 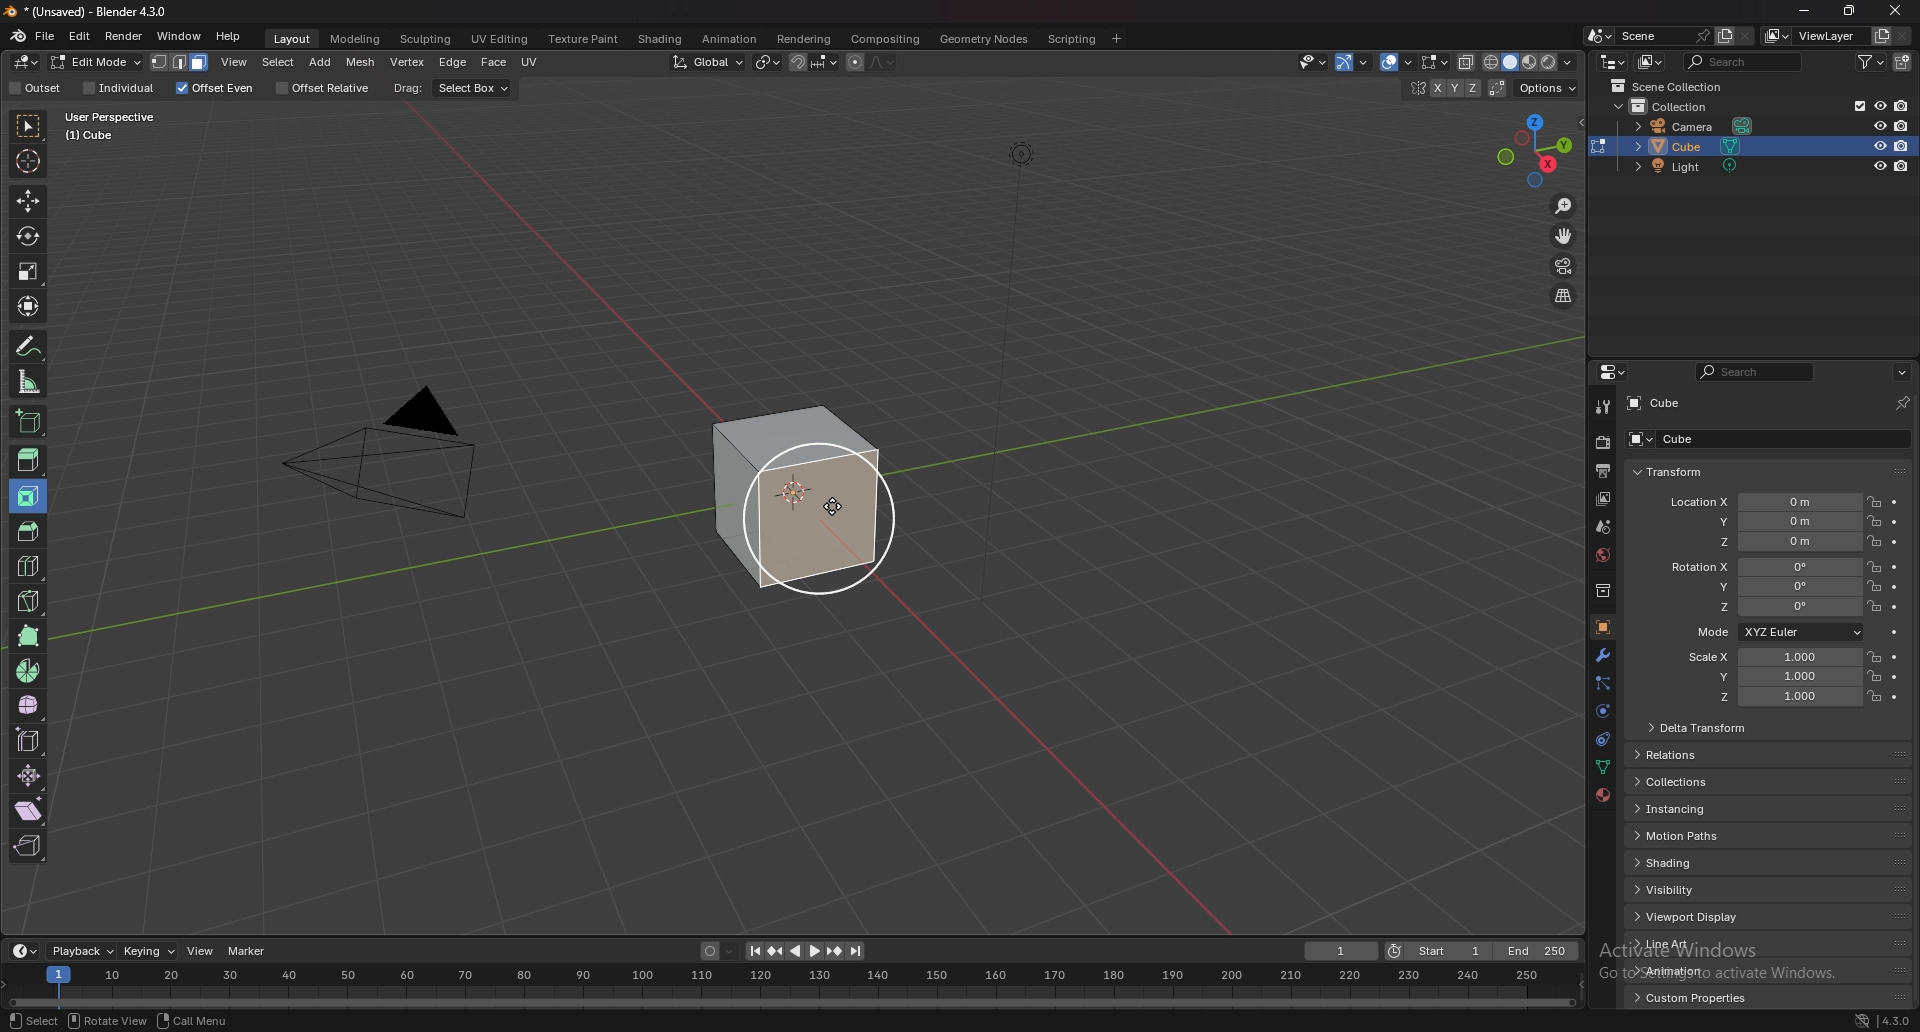 I want to click on shrink, so click(x=30, y=775).